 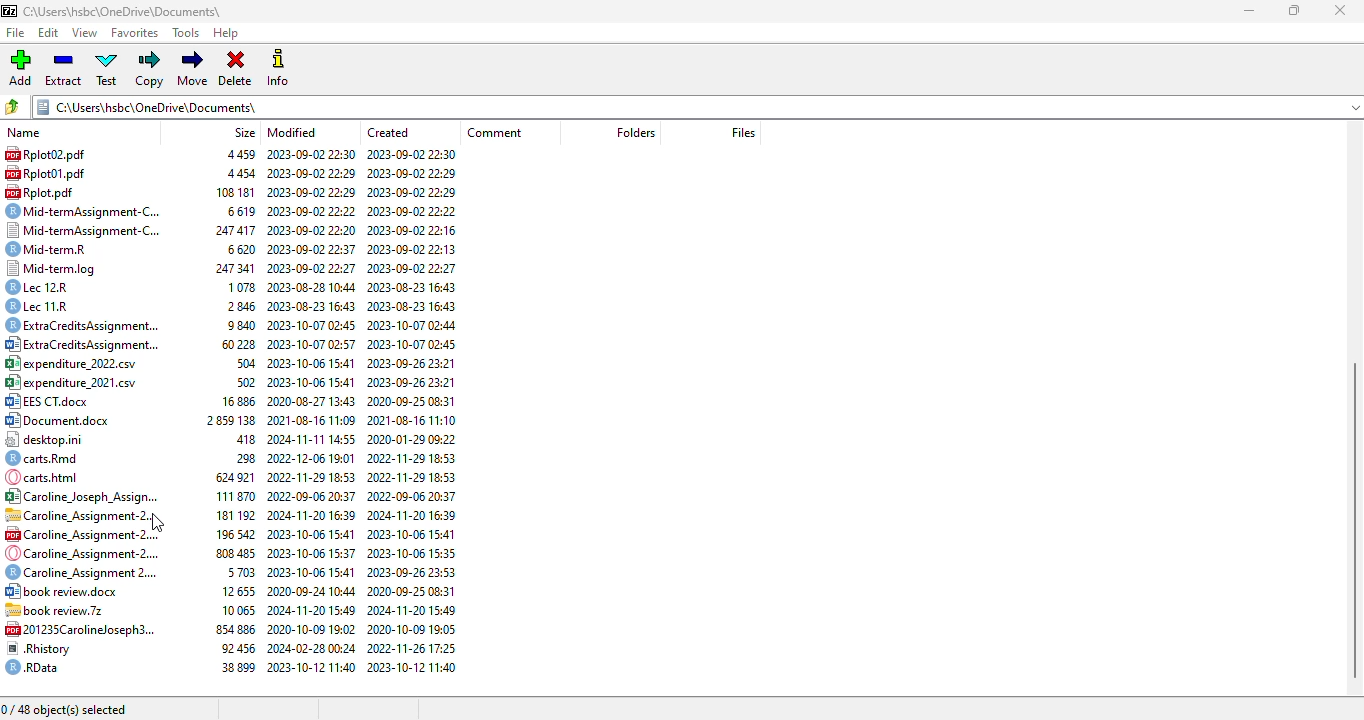 What do you see at coordinates (415, 208) in the screenshot?
I see `2023-00-02 22:27` at bounding box center [415, 208].